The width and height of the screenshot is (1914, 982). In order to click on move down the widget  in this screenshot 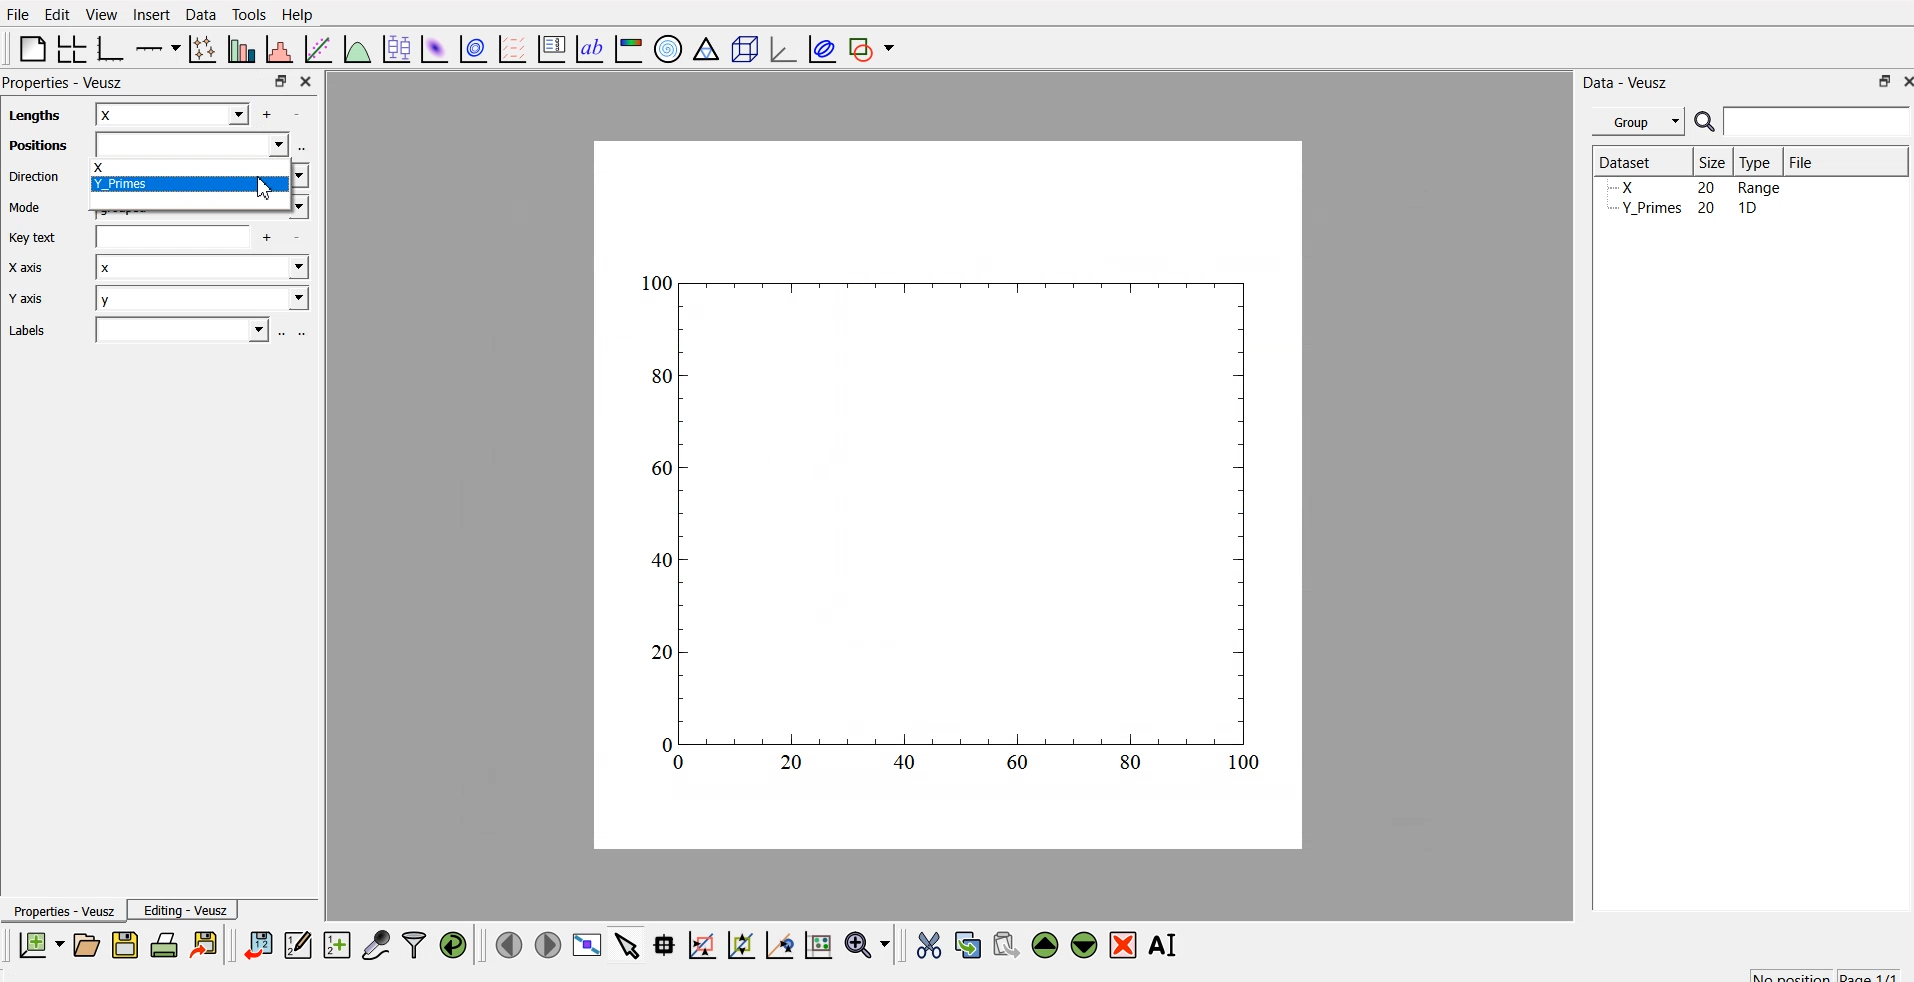, I will do `click(1082, 945)`.